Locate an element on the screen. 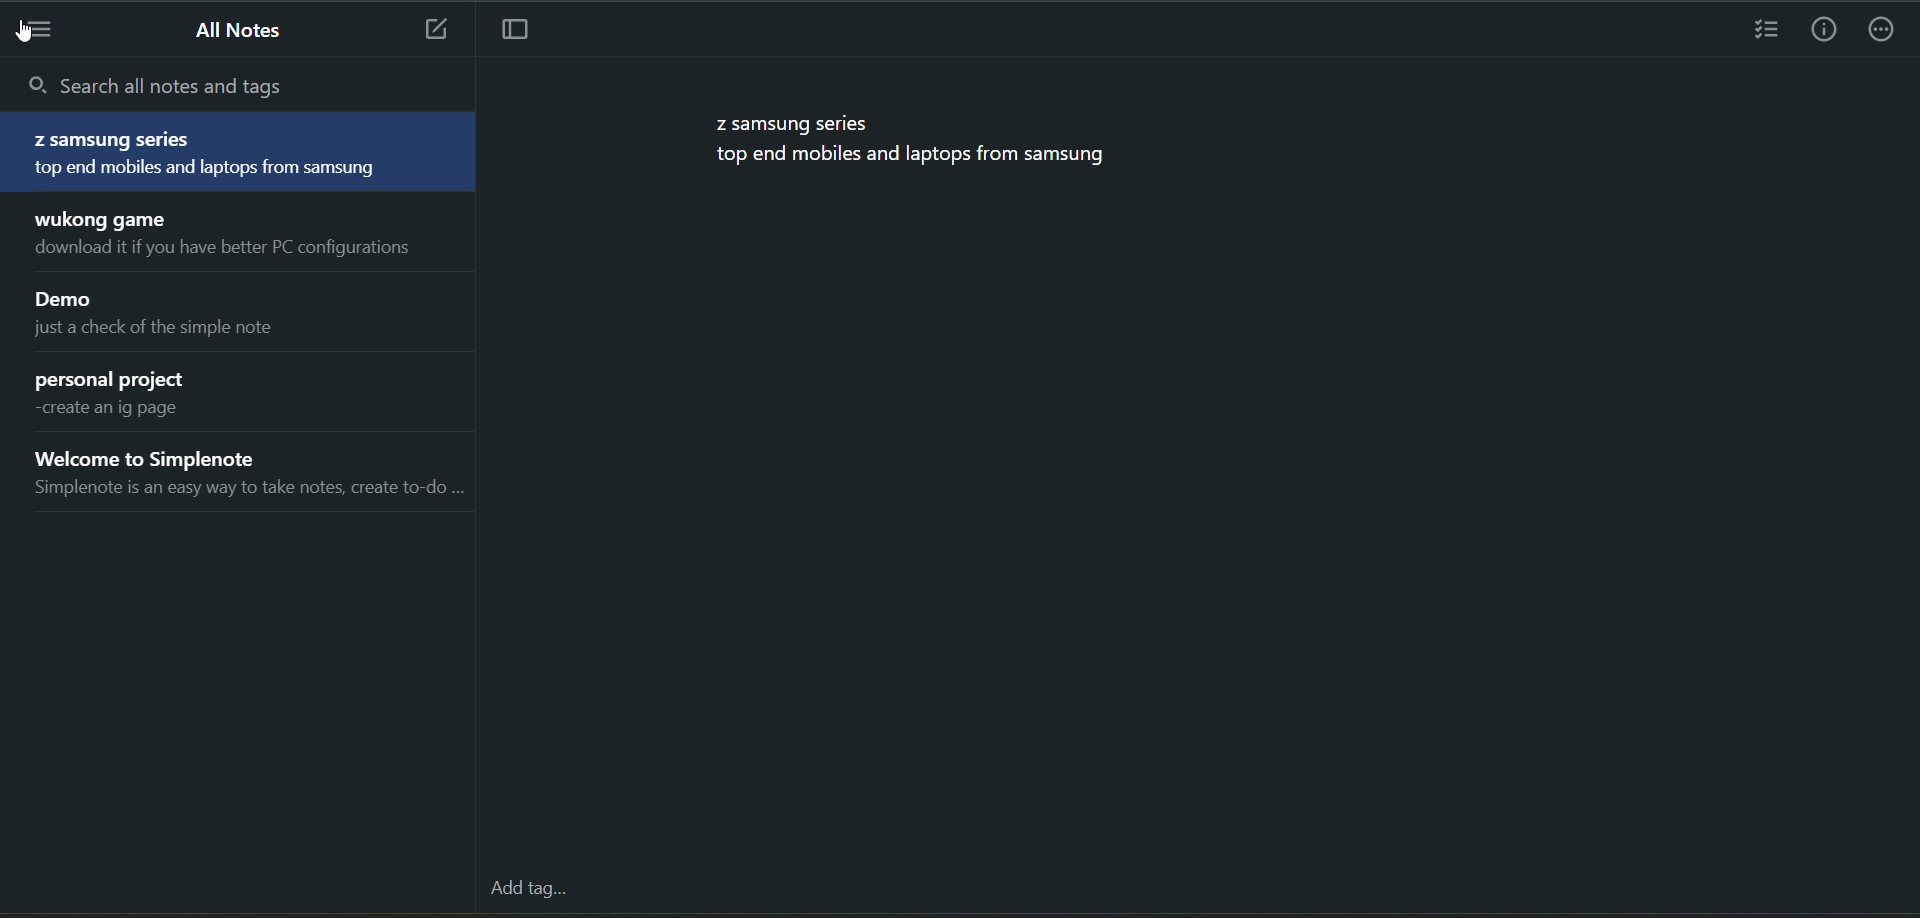 The width and height of the screenshot is (1920, 918). Z samsung series
top end mobiles and laptops from samsung is located at coordinates (240, 153).